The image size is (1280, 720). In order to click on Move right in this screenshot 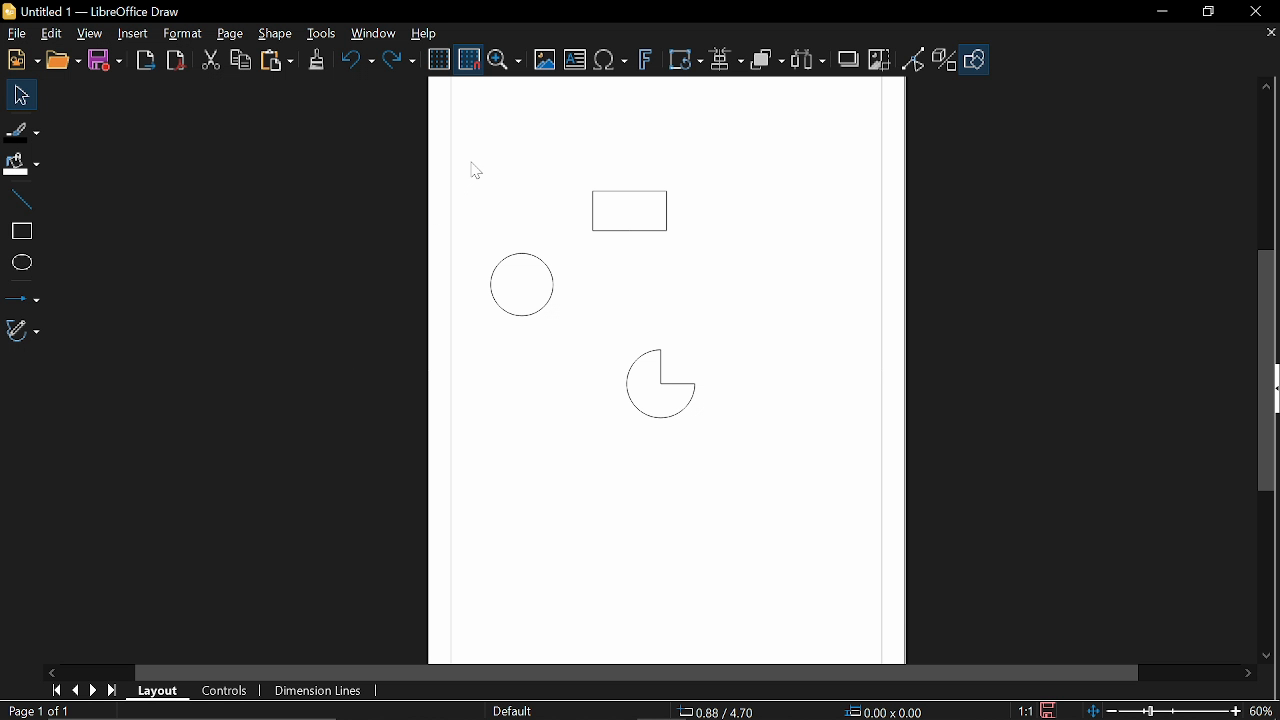, I will do `click(1248, 676)`.